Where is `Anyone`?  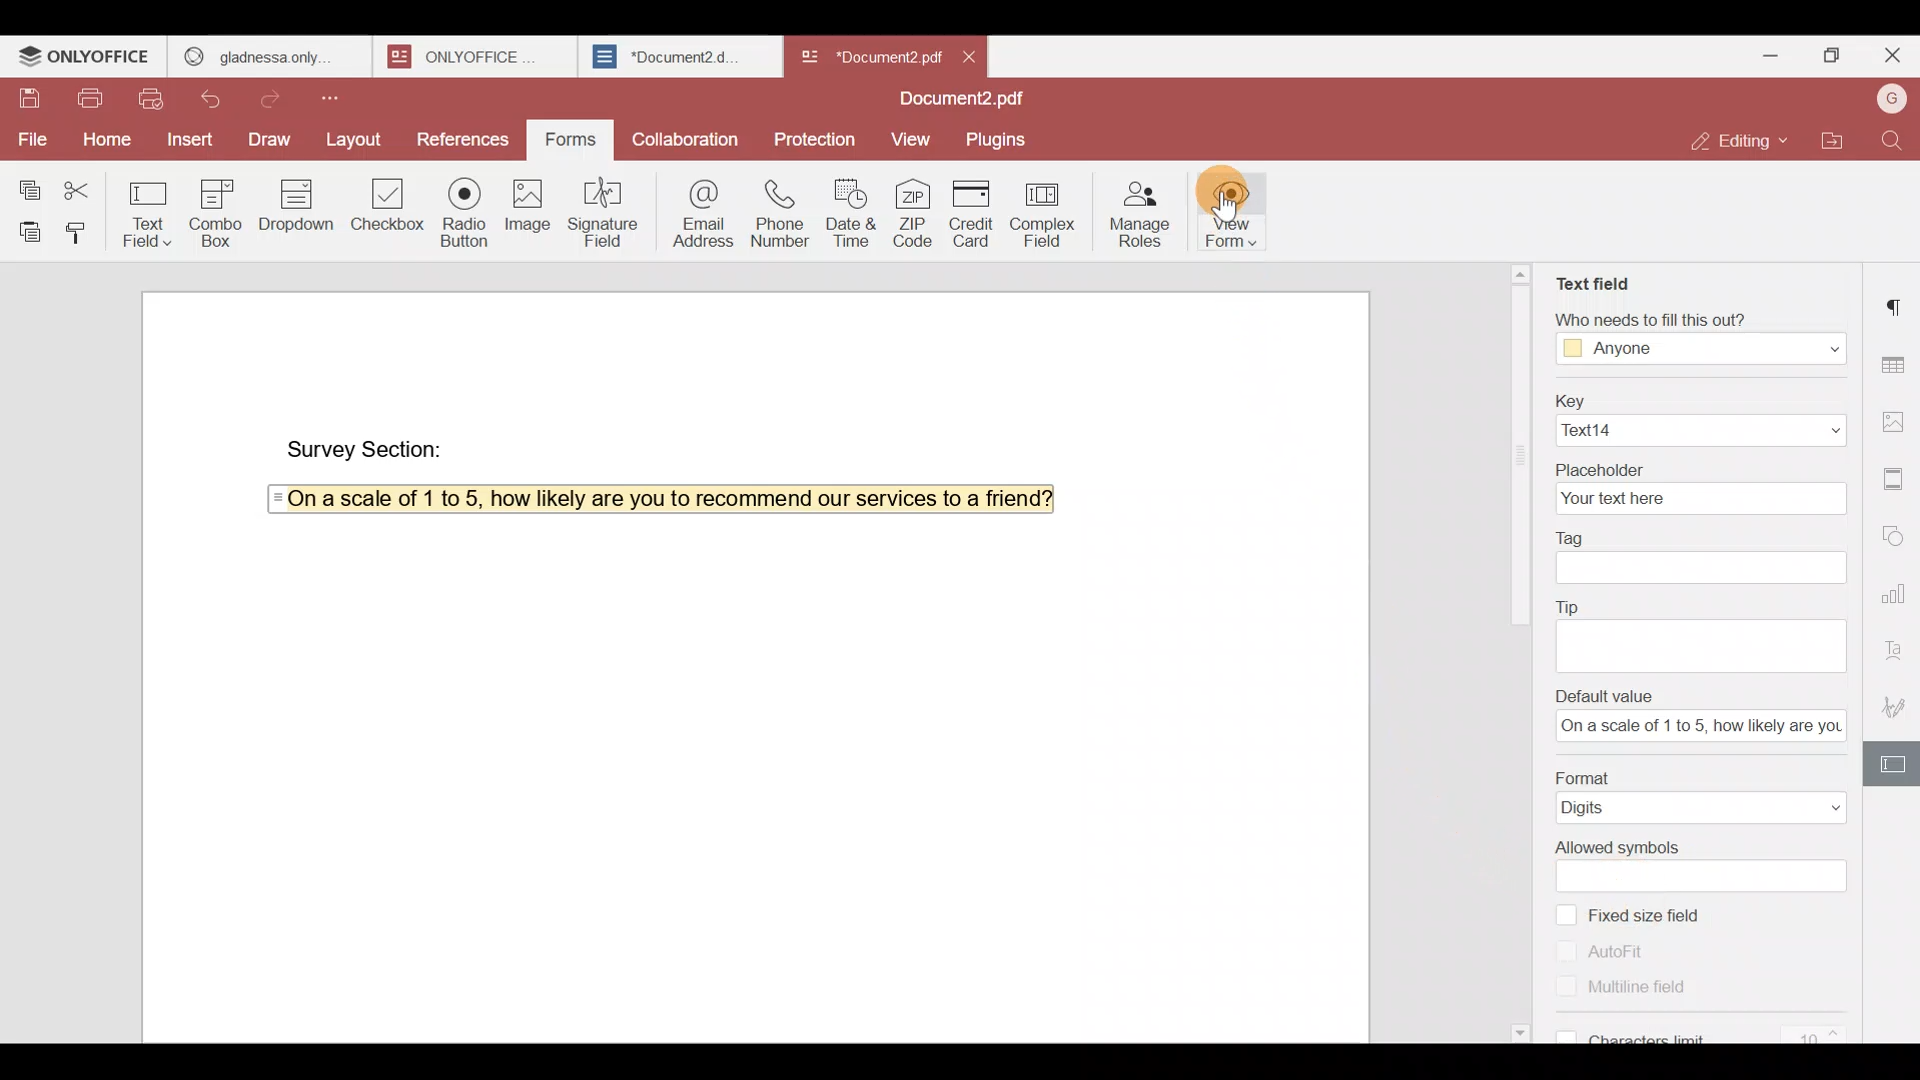 Anyone is located at coordinates (1700, 350).